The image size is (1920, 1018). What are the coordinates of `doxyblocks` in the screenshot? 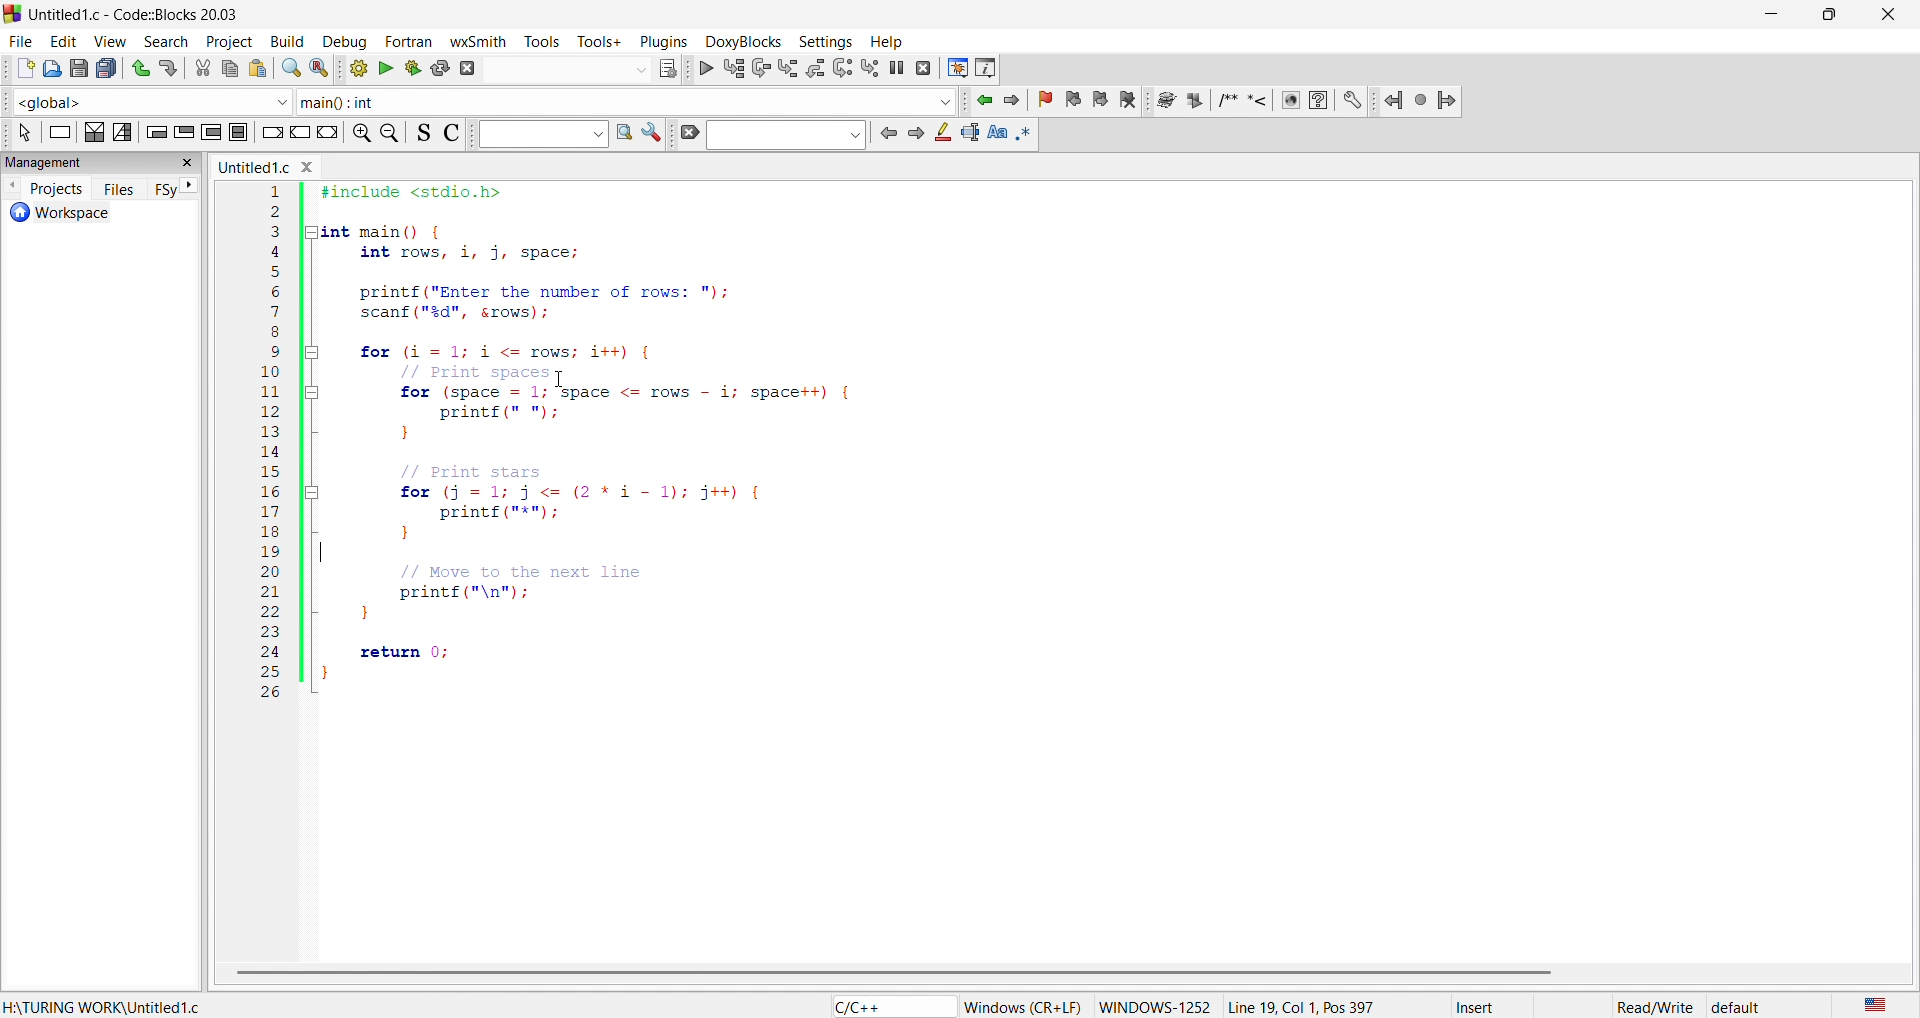 It's located at (740, 39).